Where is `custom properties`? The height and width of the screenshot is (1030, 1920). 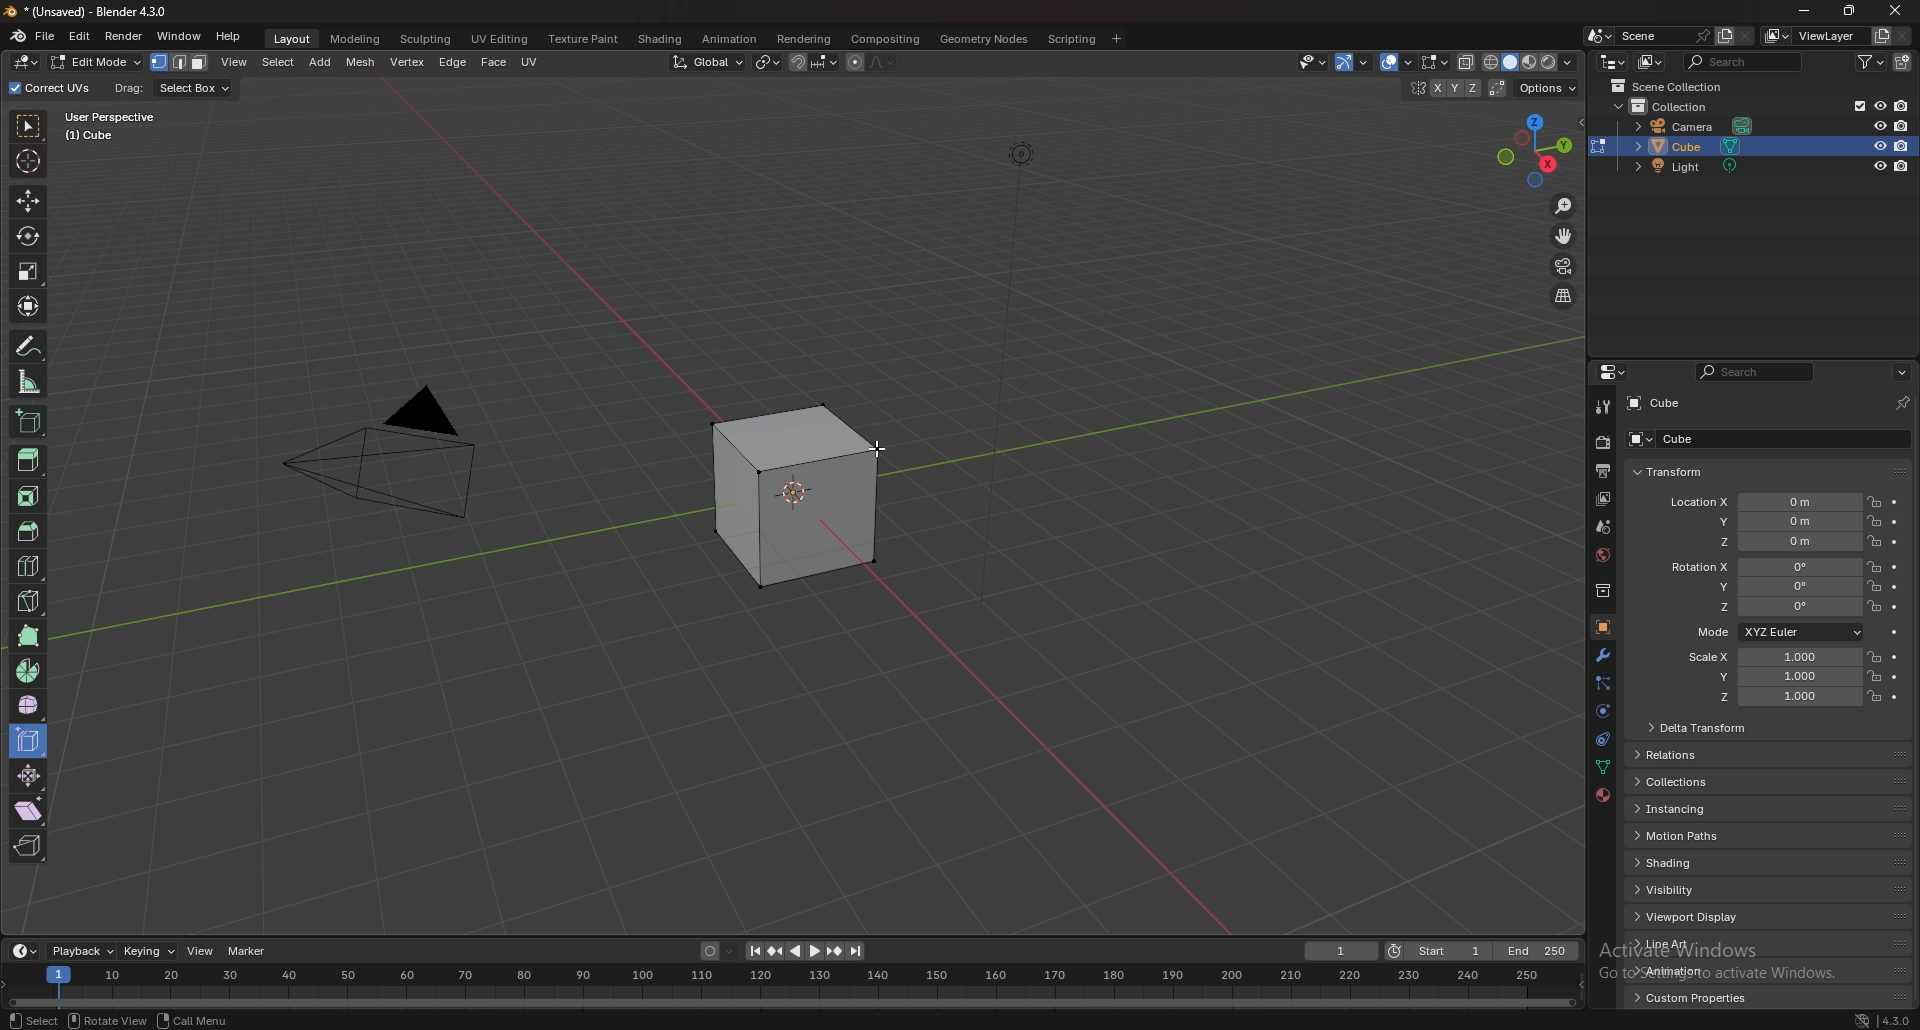
custom properties is located at coordinates (1691, 997).